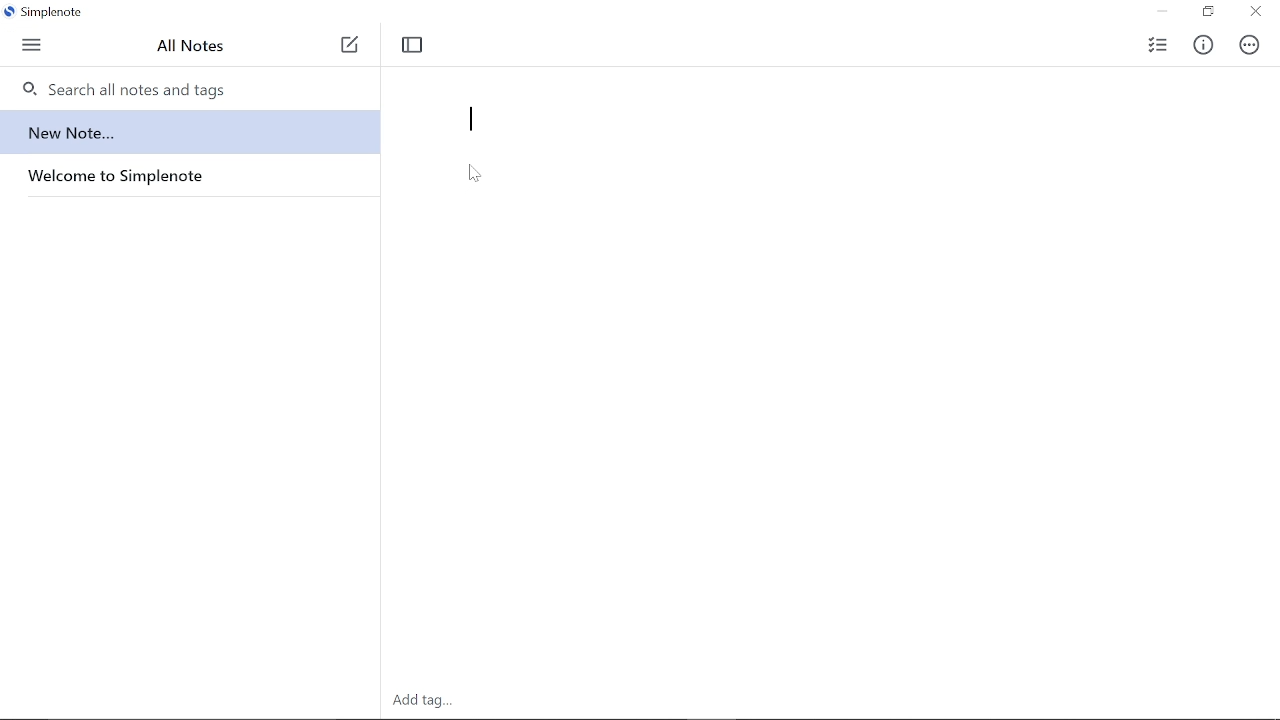 The width and height of the screenshot is (1280, 720). I want to click on Restore down, so click(1206, 14).